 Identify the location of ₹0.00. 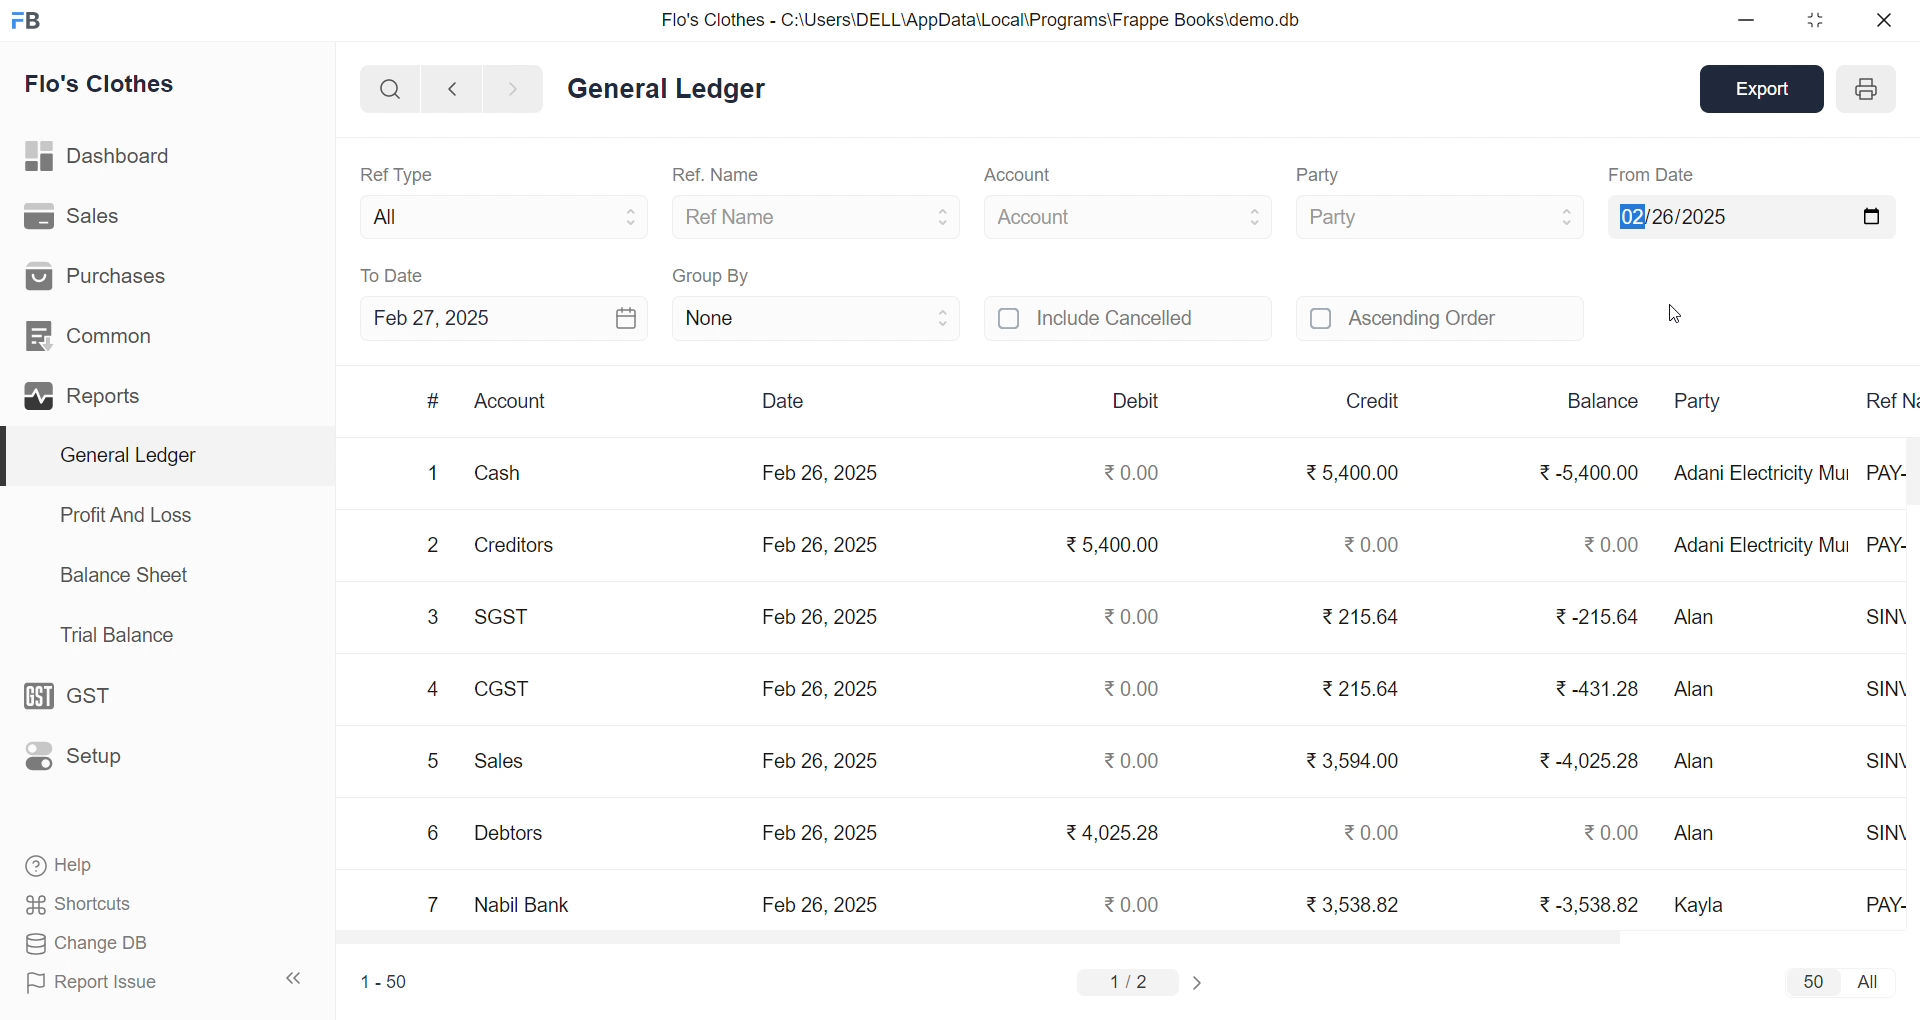
(1133, 903).